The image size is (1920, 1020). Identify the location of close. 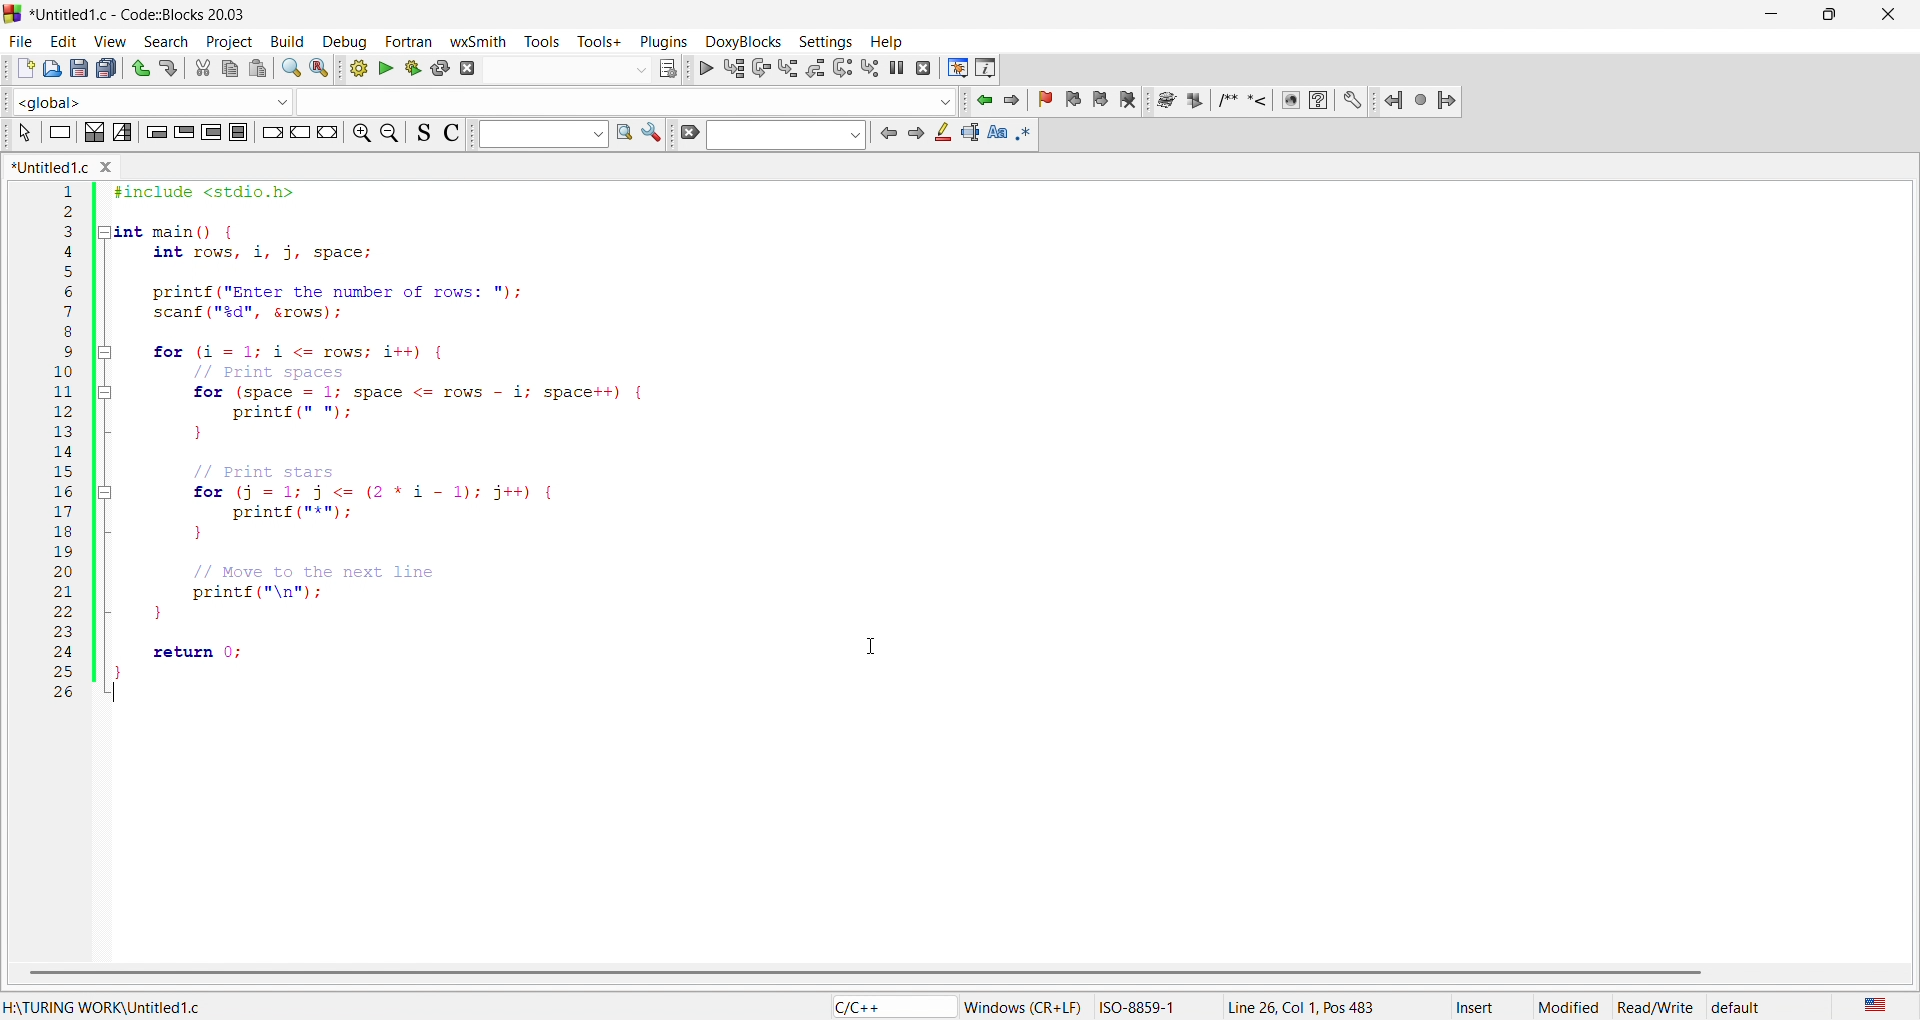
(1891, 12).